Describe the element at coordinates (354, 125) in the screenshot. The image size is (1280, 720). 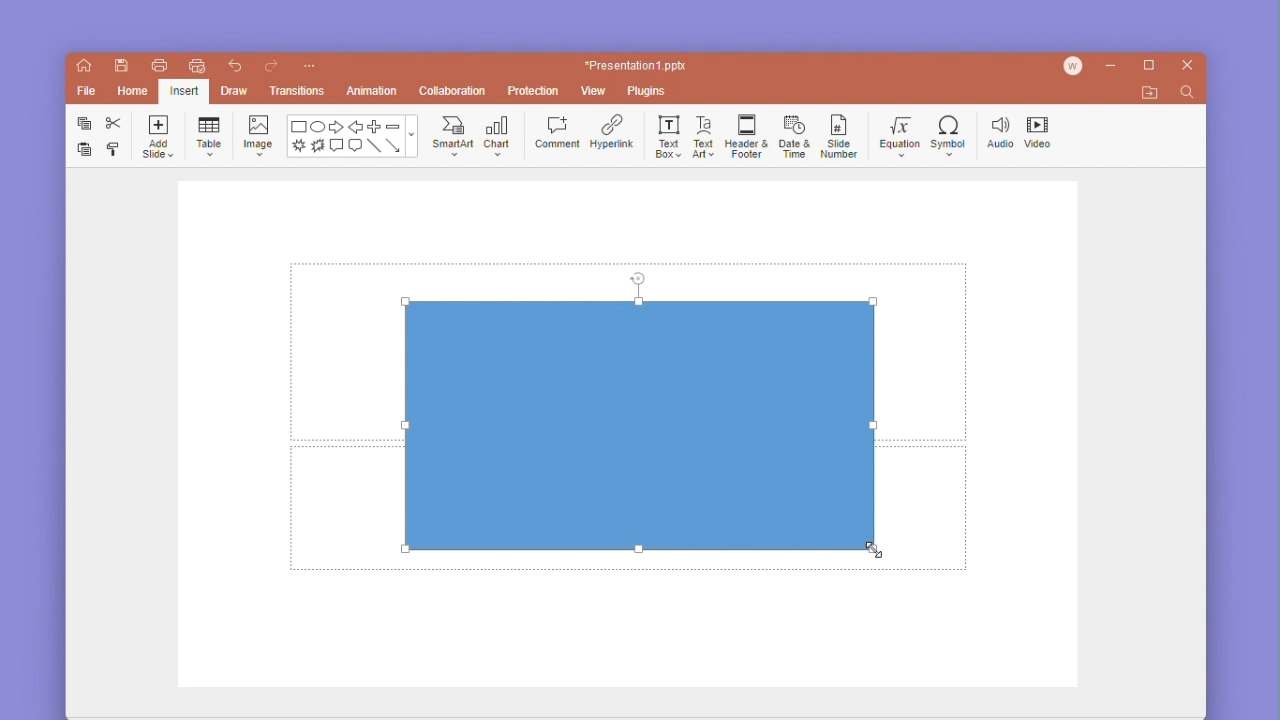
I see `back arrow` at that location.